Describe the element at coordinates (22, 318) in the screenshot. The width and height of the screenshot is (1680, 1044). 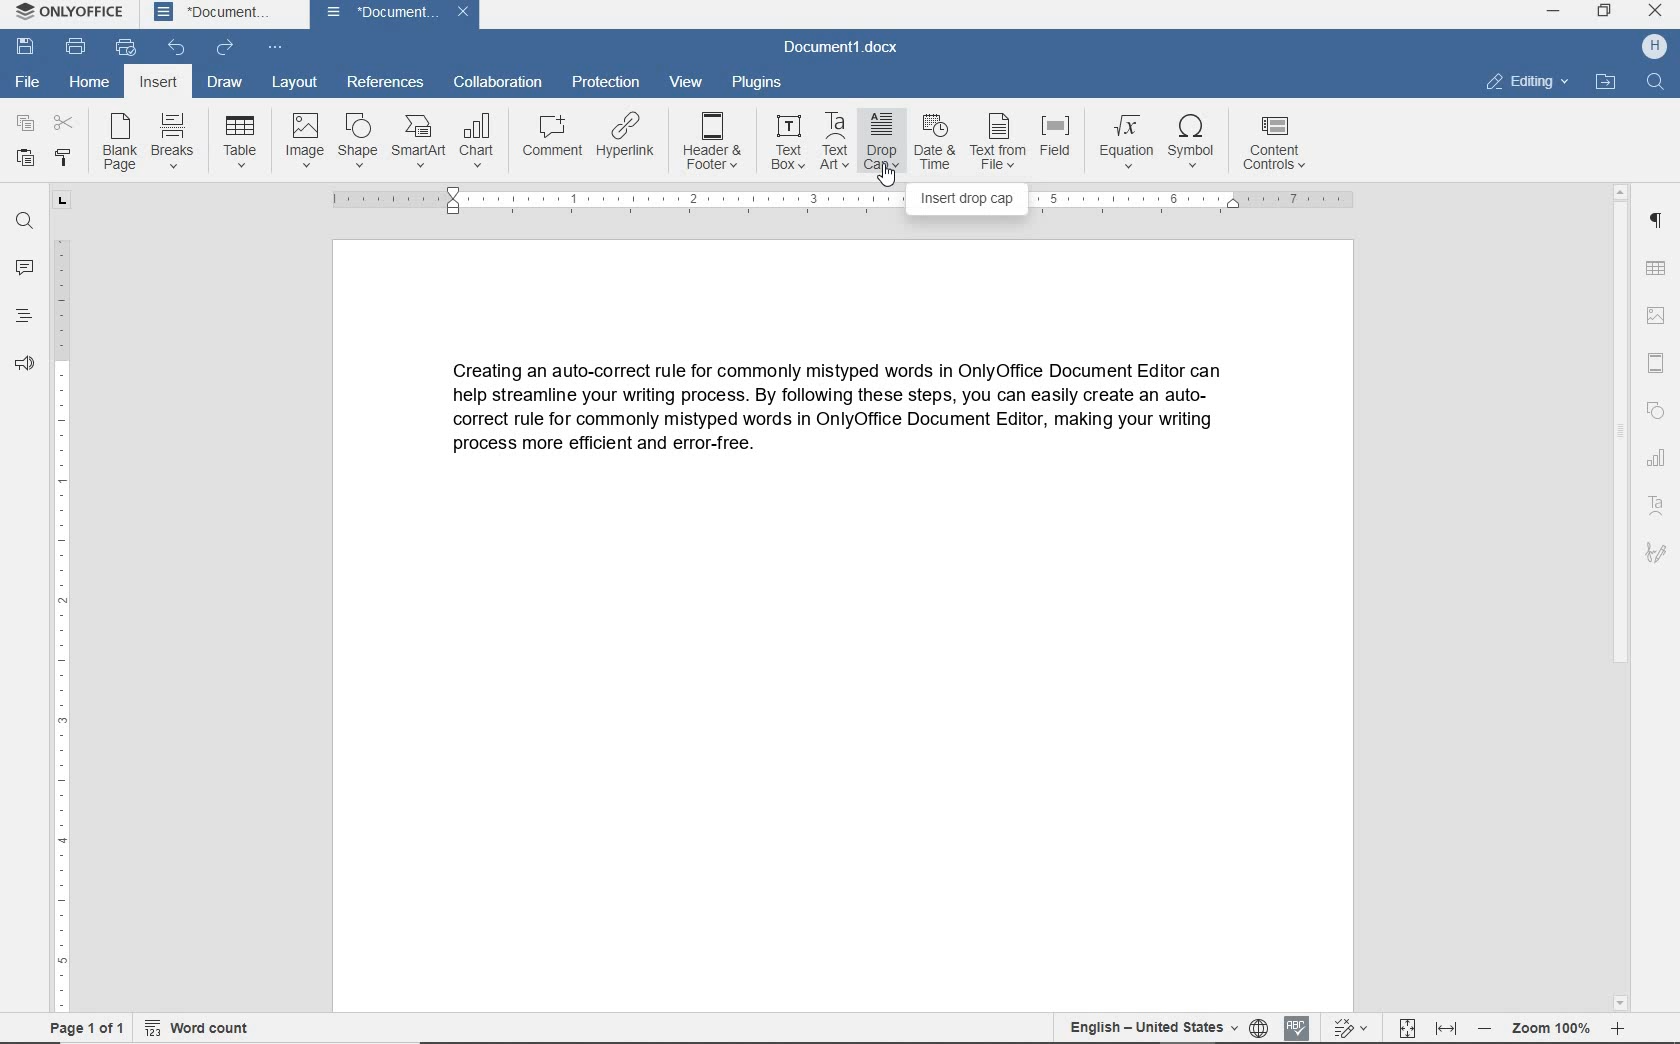
I see `headings` at that location.